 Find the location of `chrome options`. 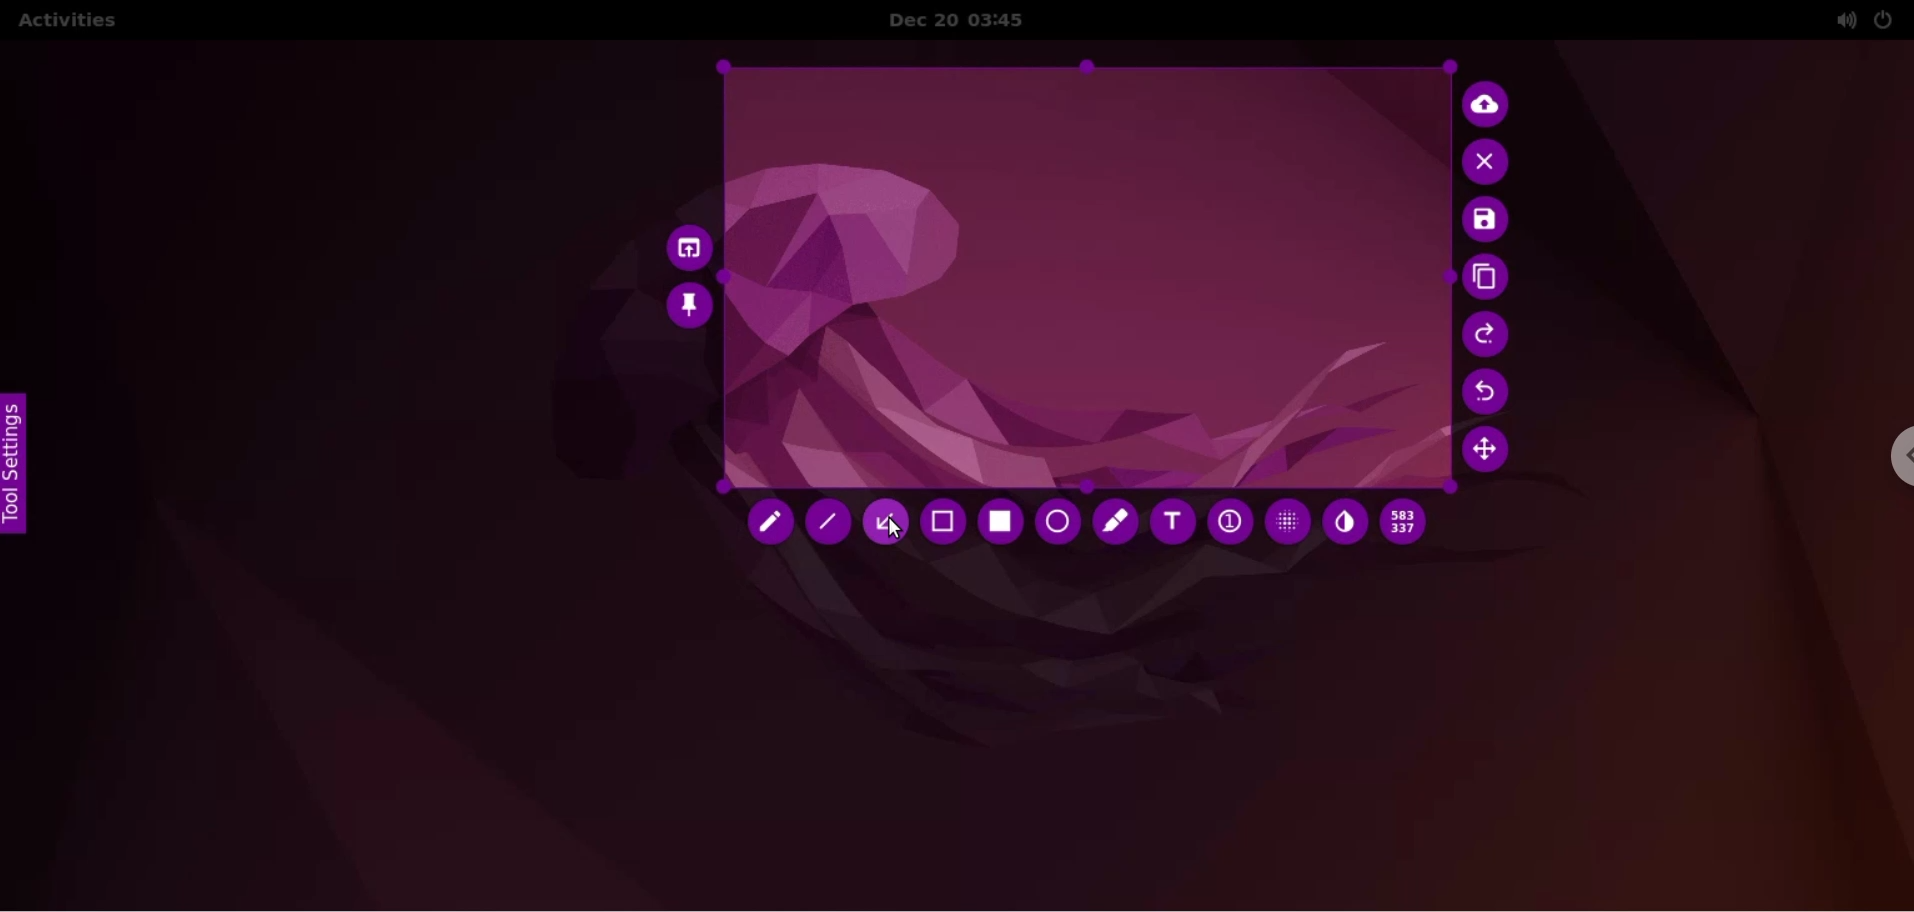

chrome options is located at coordinates (1889, 461).